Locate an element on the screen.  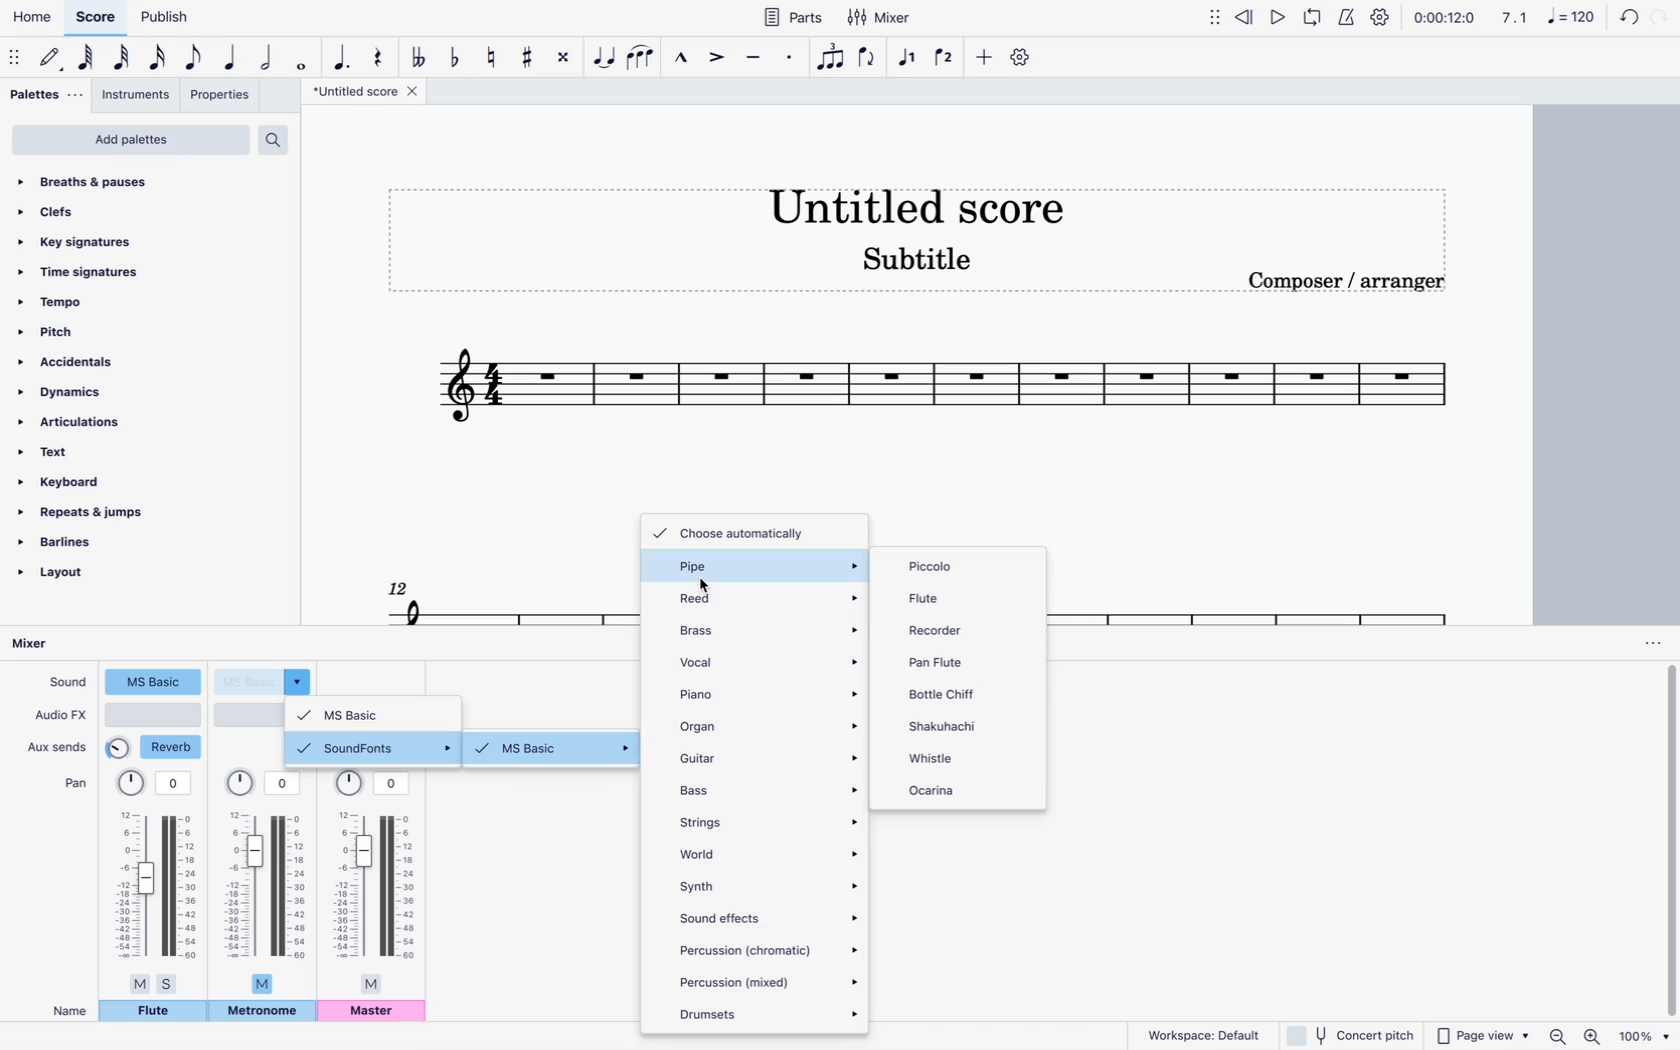
page view is located at coordinates (1480, 1035).